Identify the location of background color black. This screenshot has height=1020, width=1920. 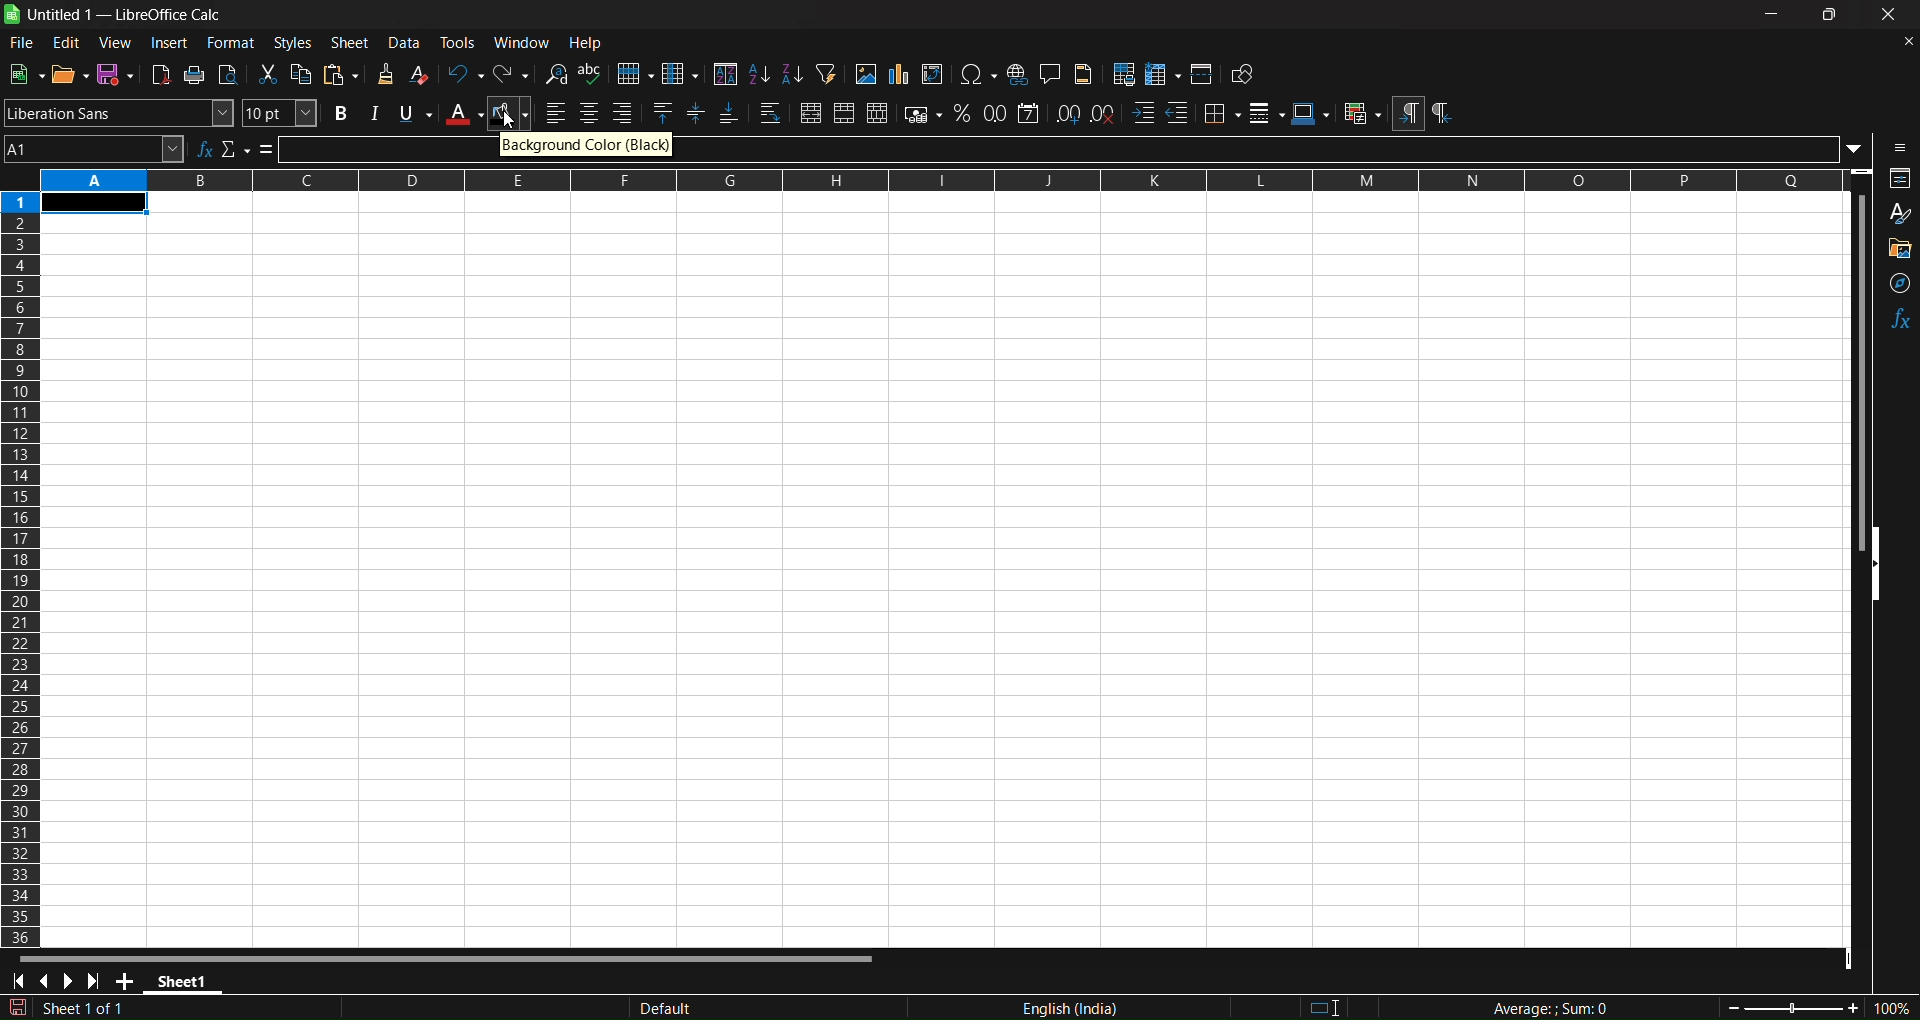
(513, 114).